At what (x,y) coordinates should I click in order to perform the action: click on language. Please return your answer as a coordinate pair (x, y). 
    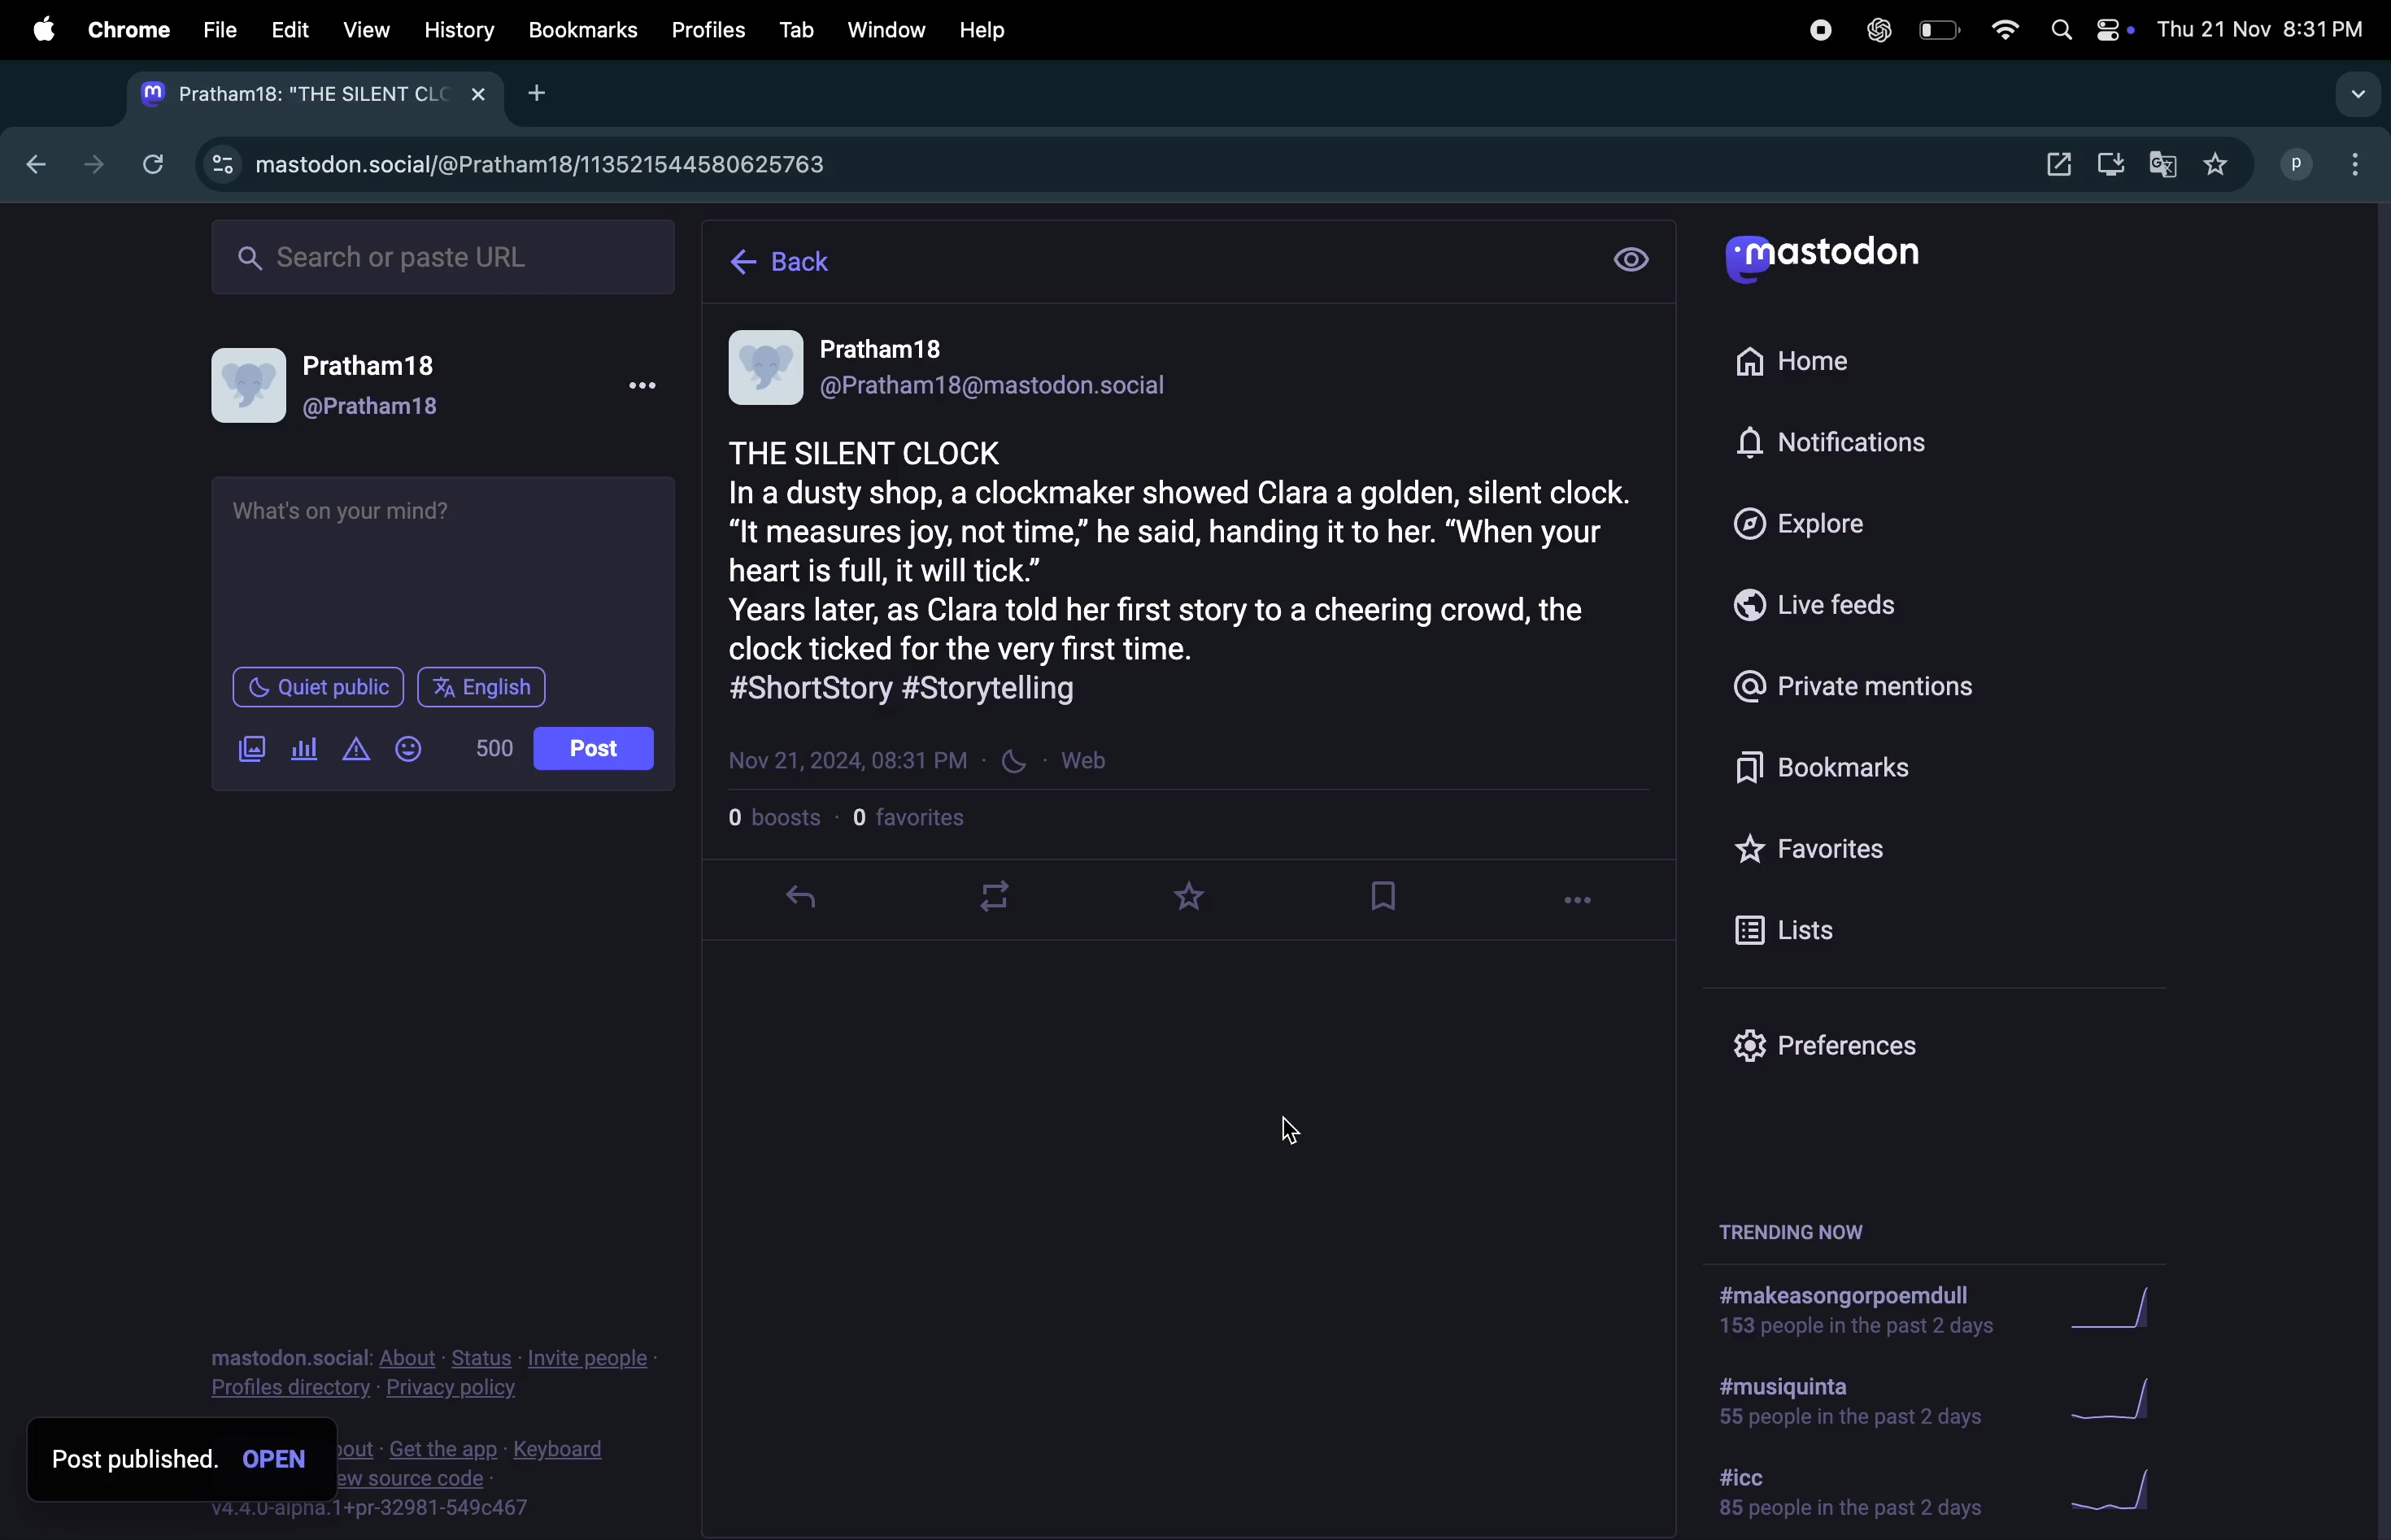
    Looking at the image, I should click on (489, 684).